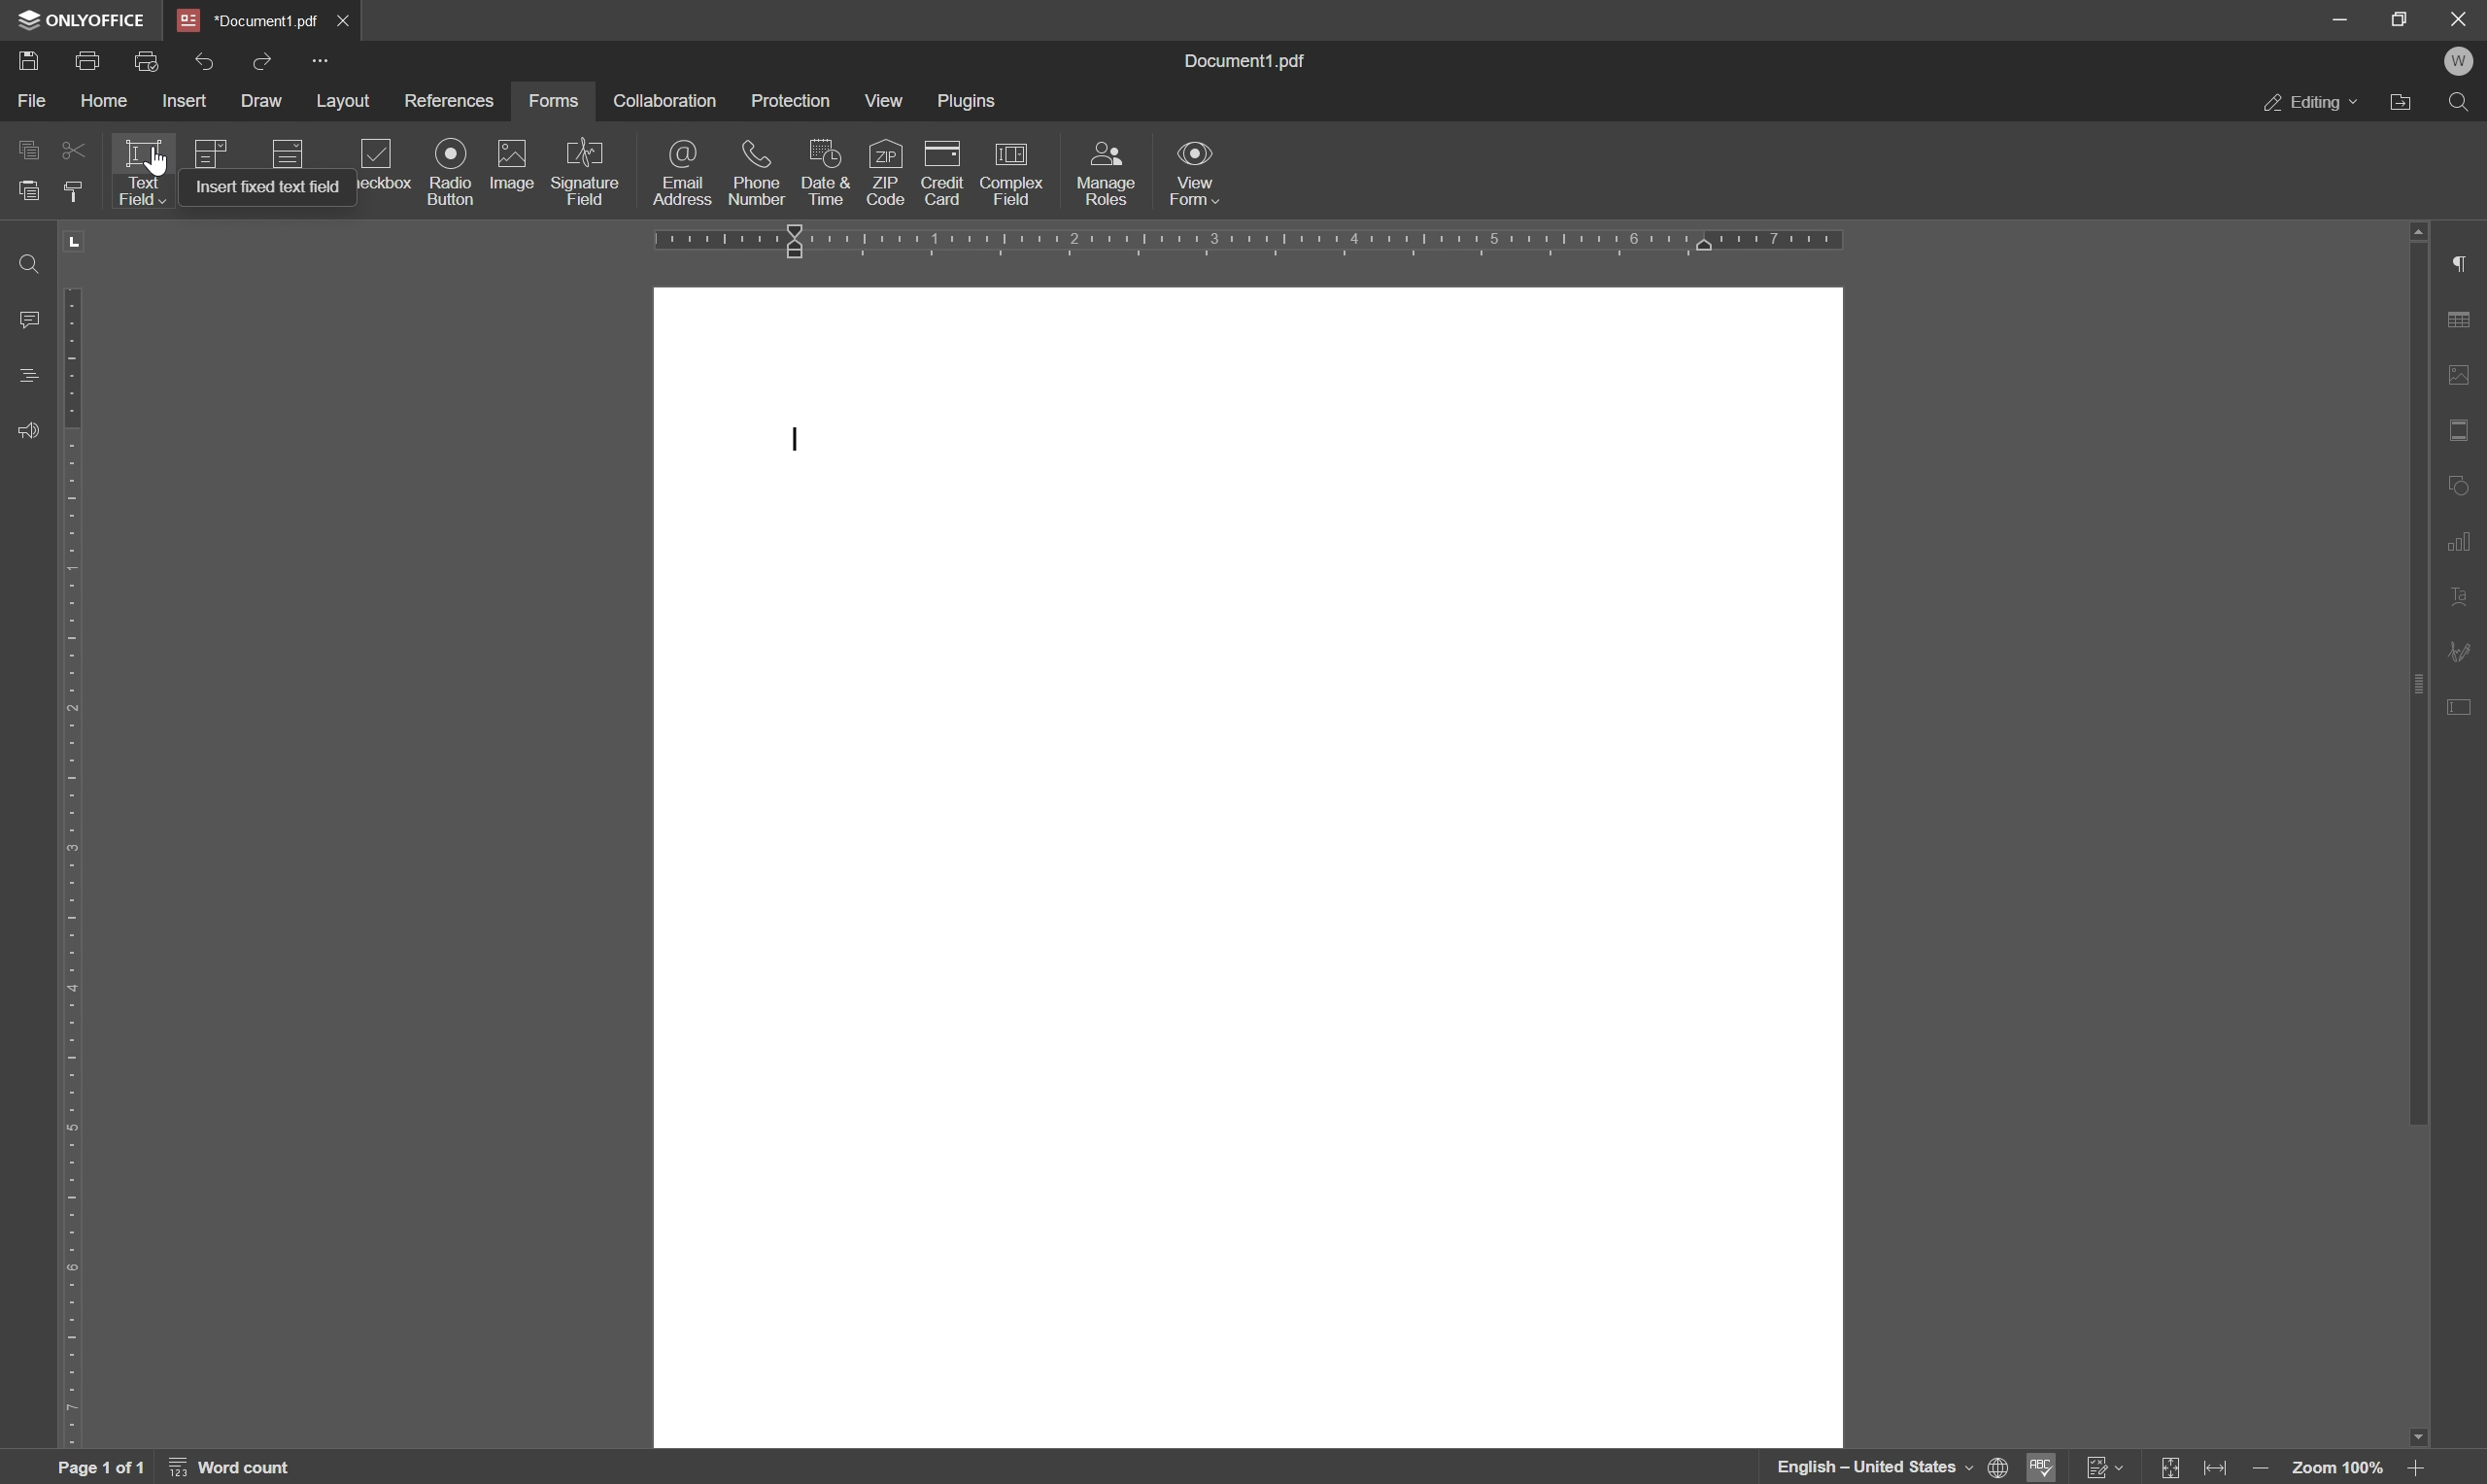  Describe the element at coordinates (2400, 102) in the screenshot. I see `open file location` at that location.